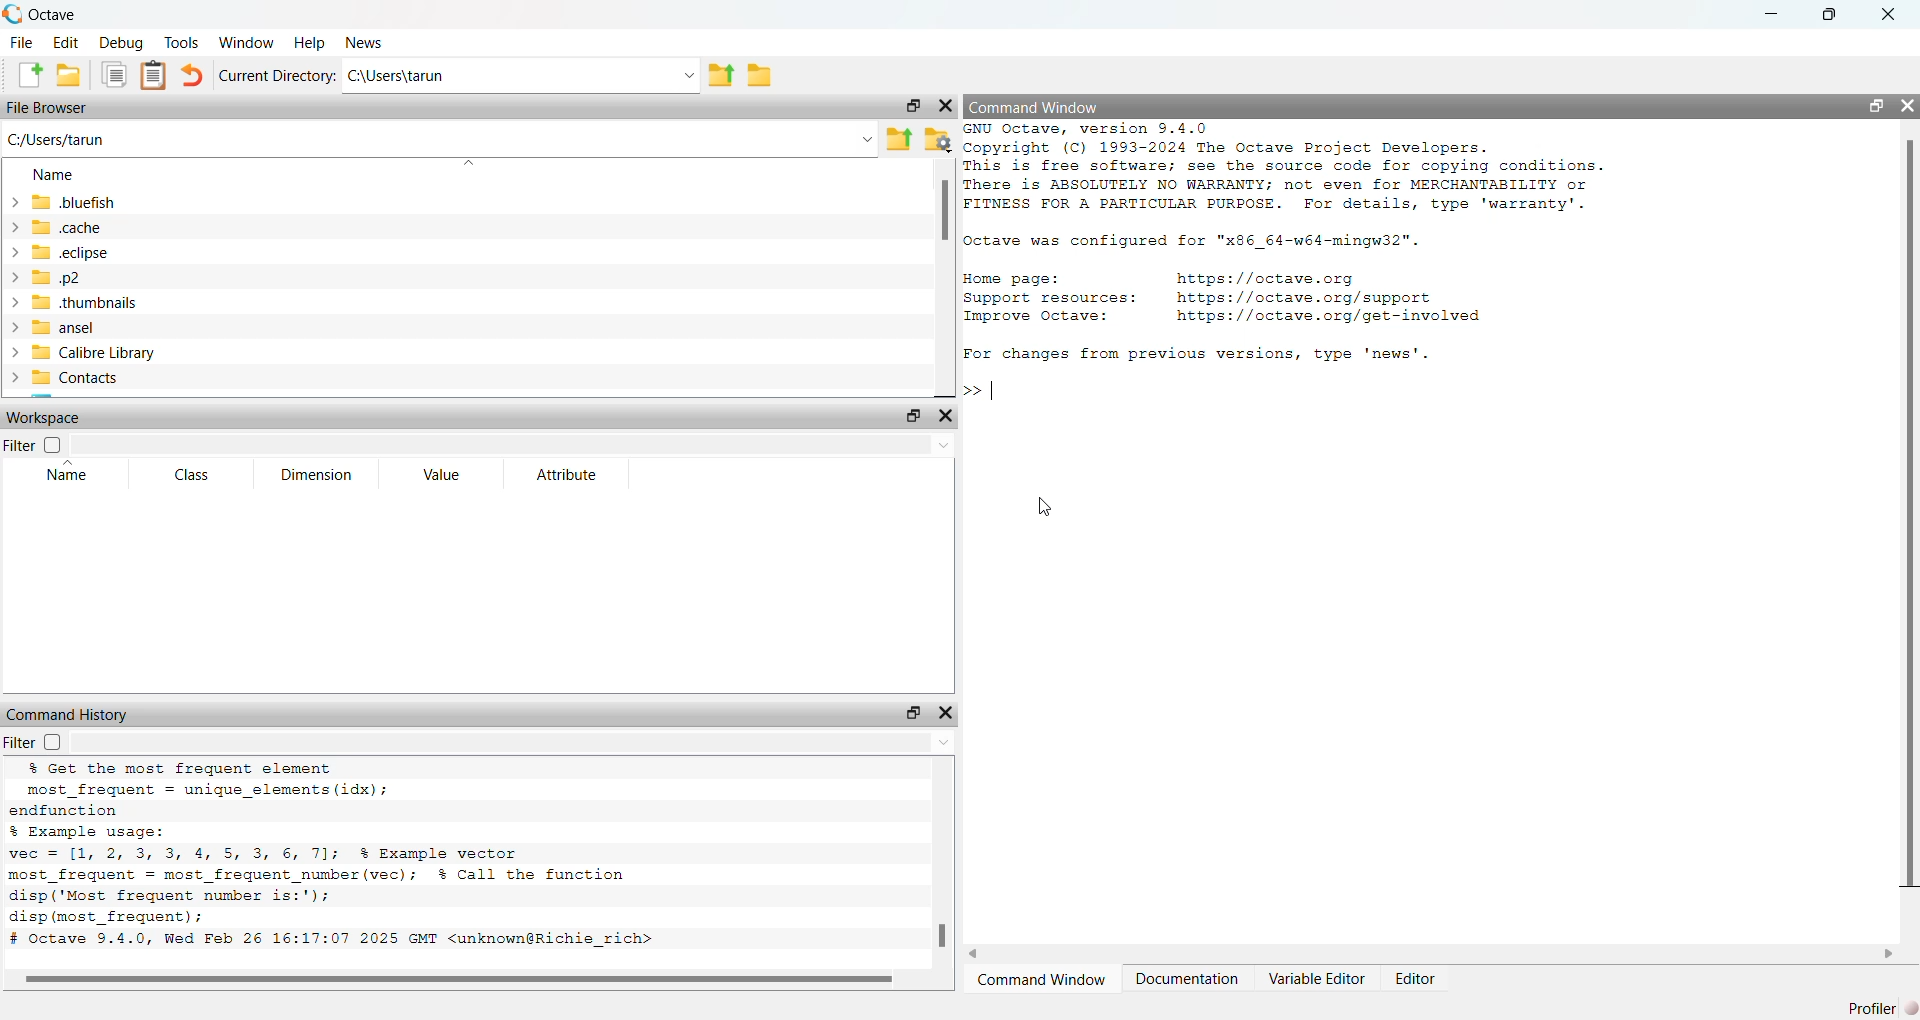  Describe the element at coordinates (14, 202) in the screenshot. I see `expand/collapse` at that location.